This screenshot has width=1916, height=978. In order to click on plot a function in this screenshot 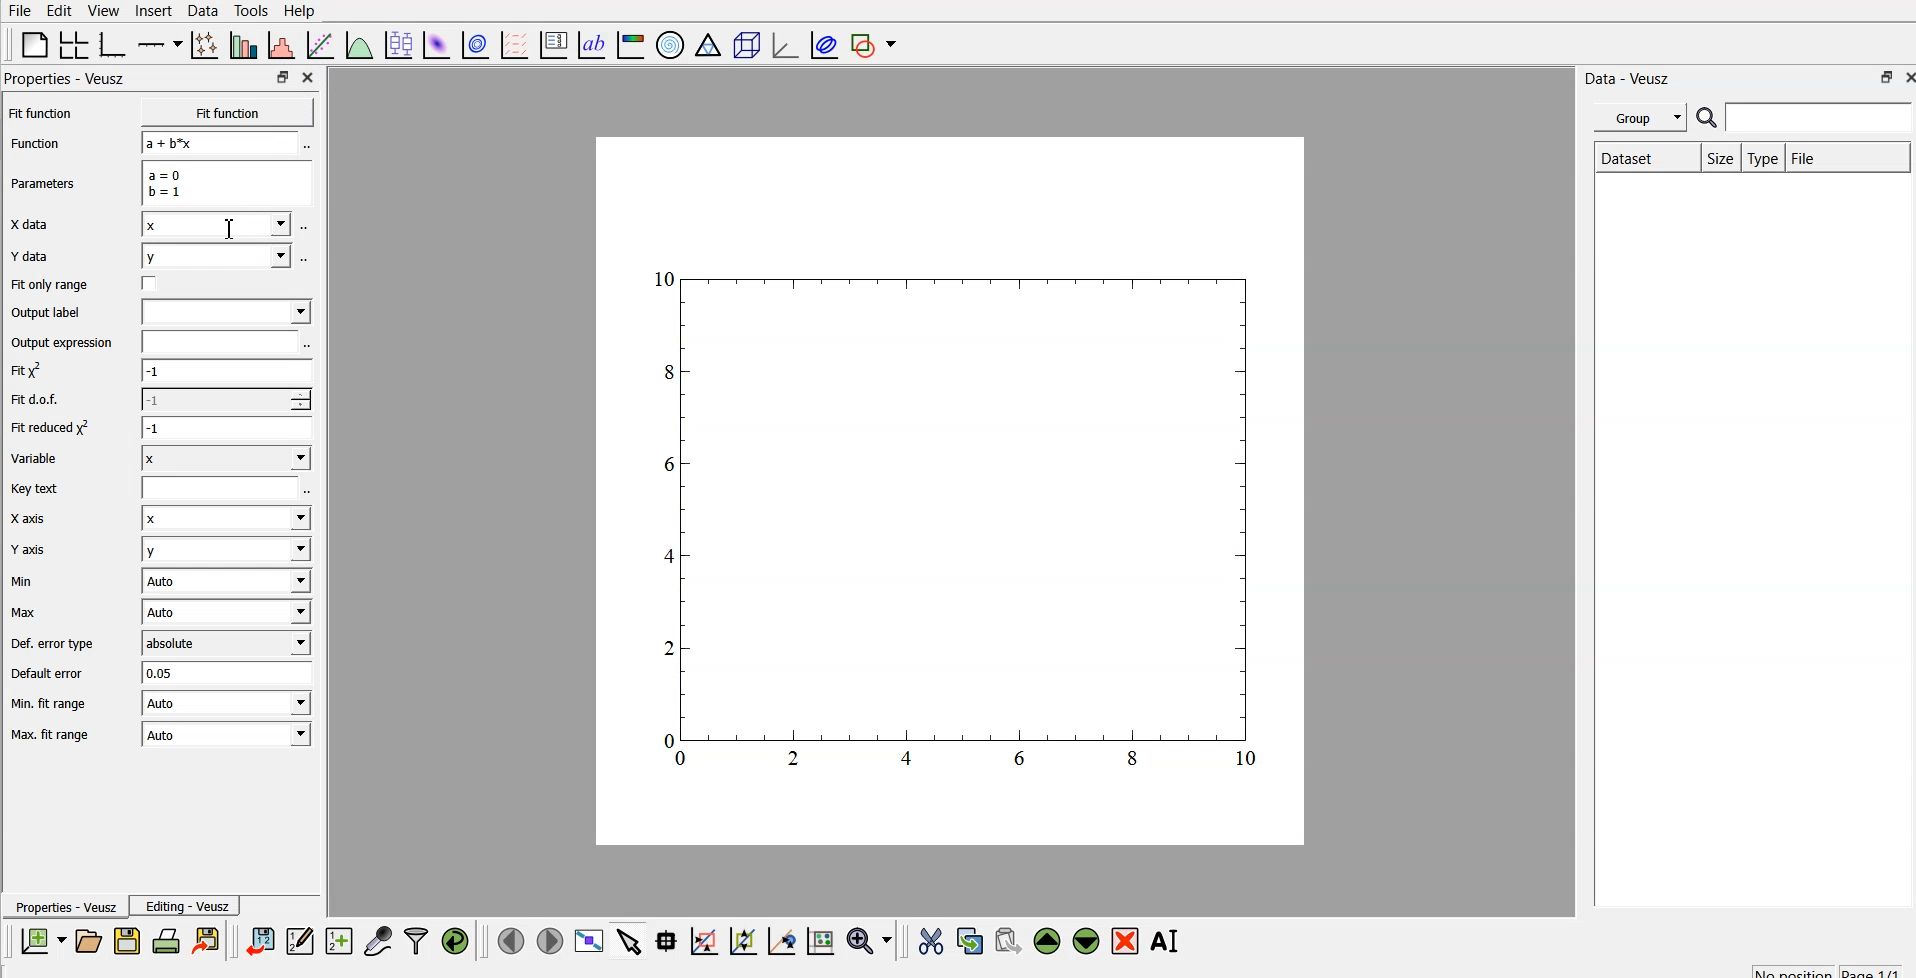, I will do `click(358, 47)`.